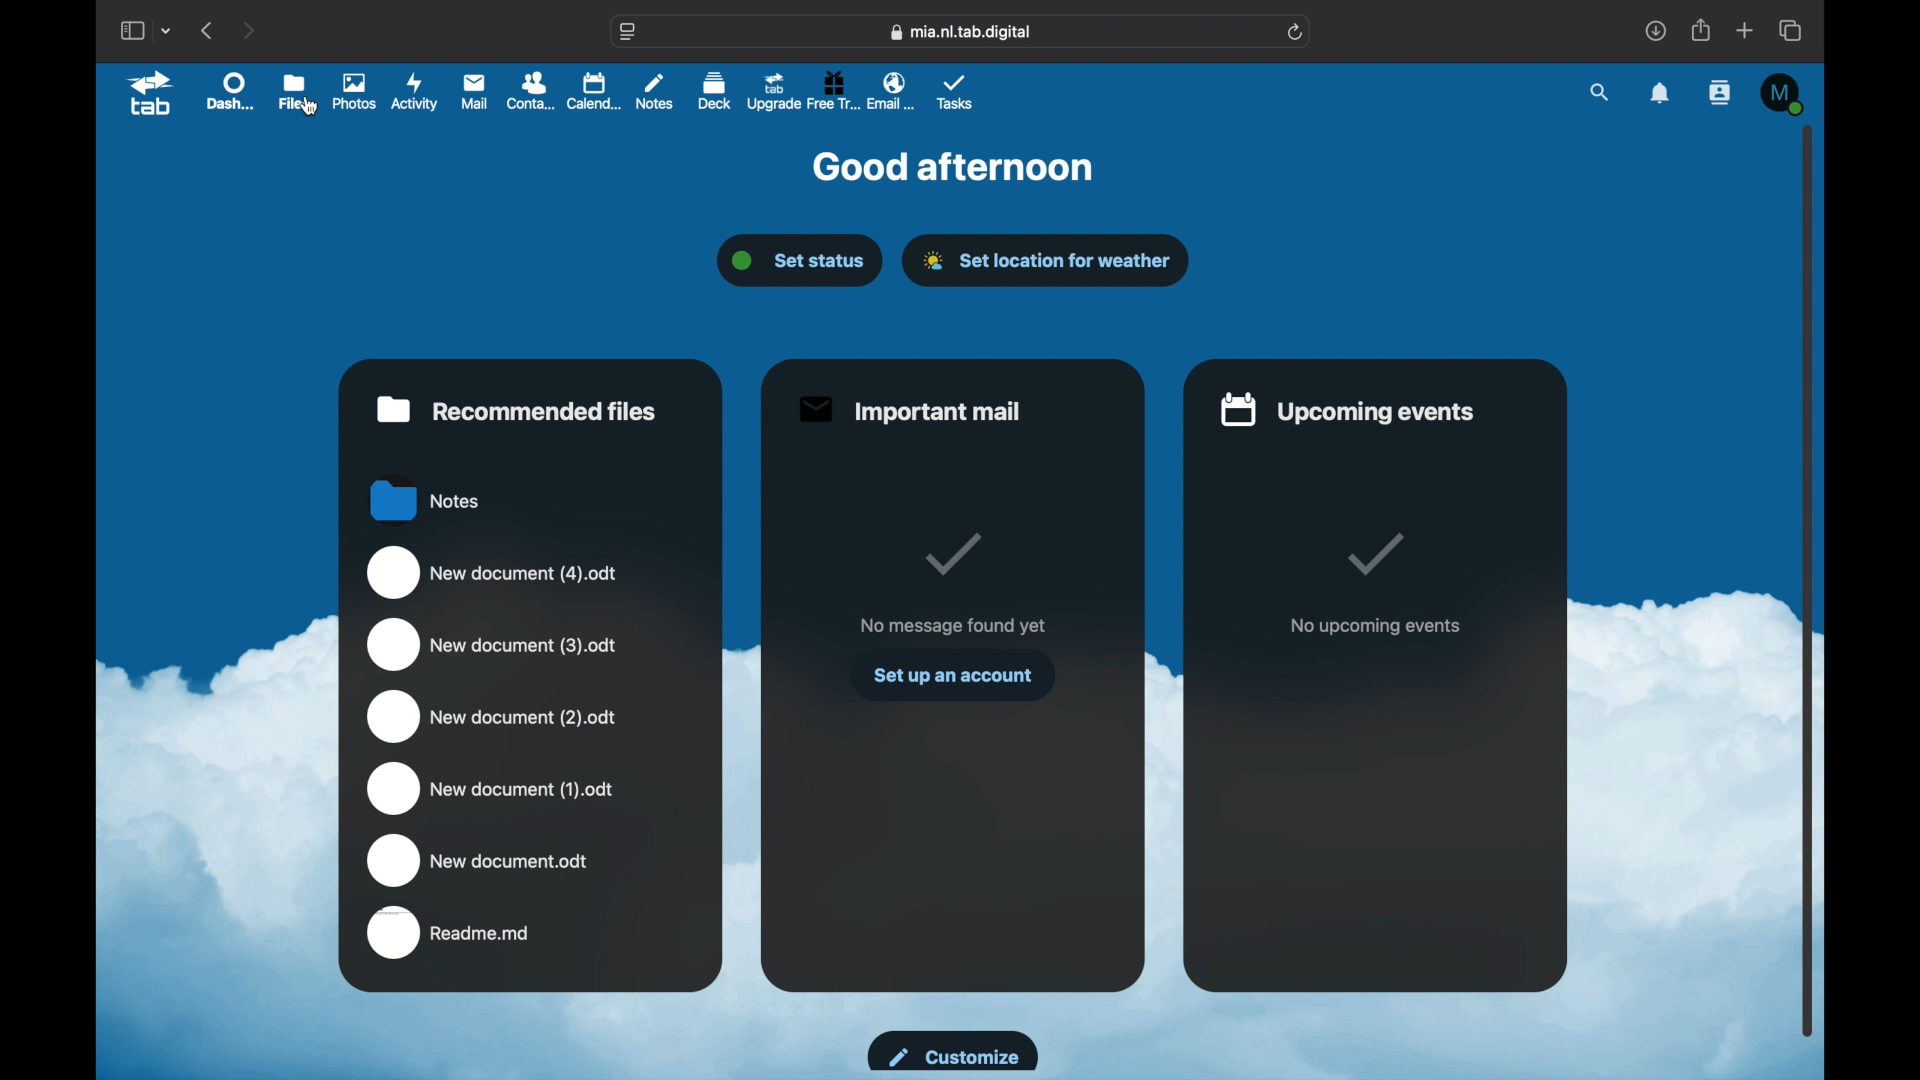 The image size is (1920, 1080). Describe the element at coordinates (1375, 627) in the screenshot. I see `no upcoming events` at that location.